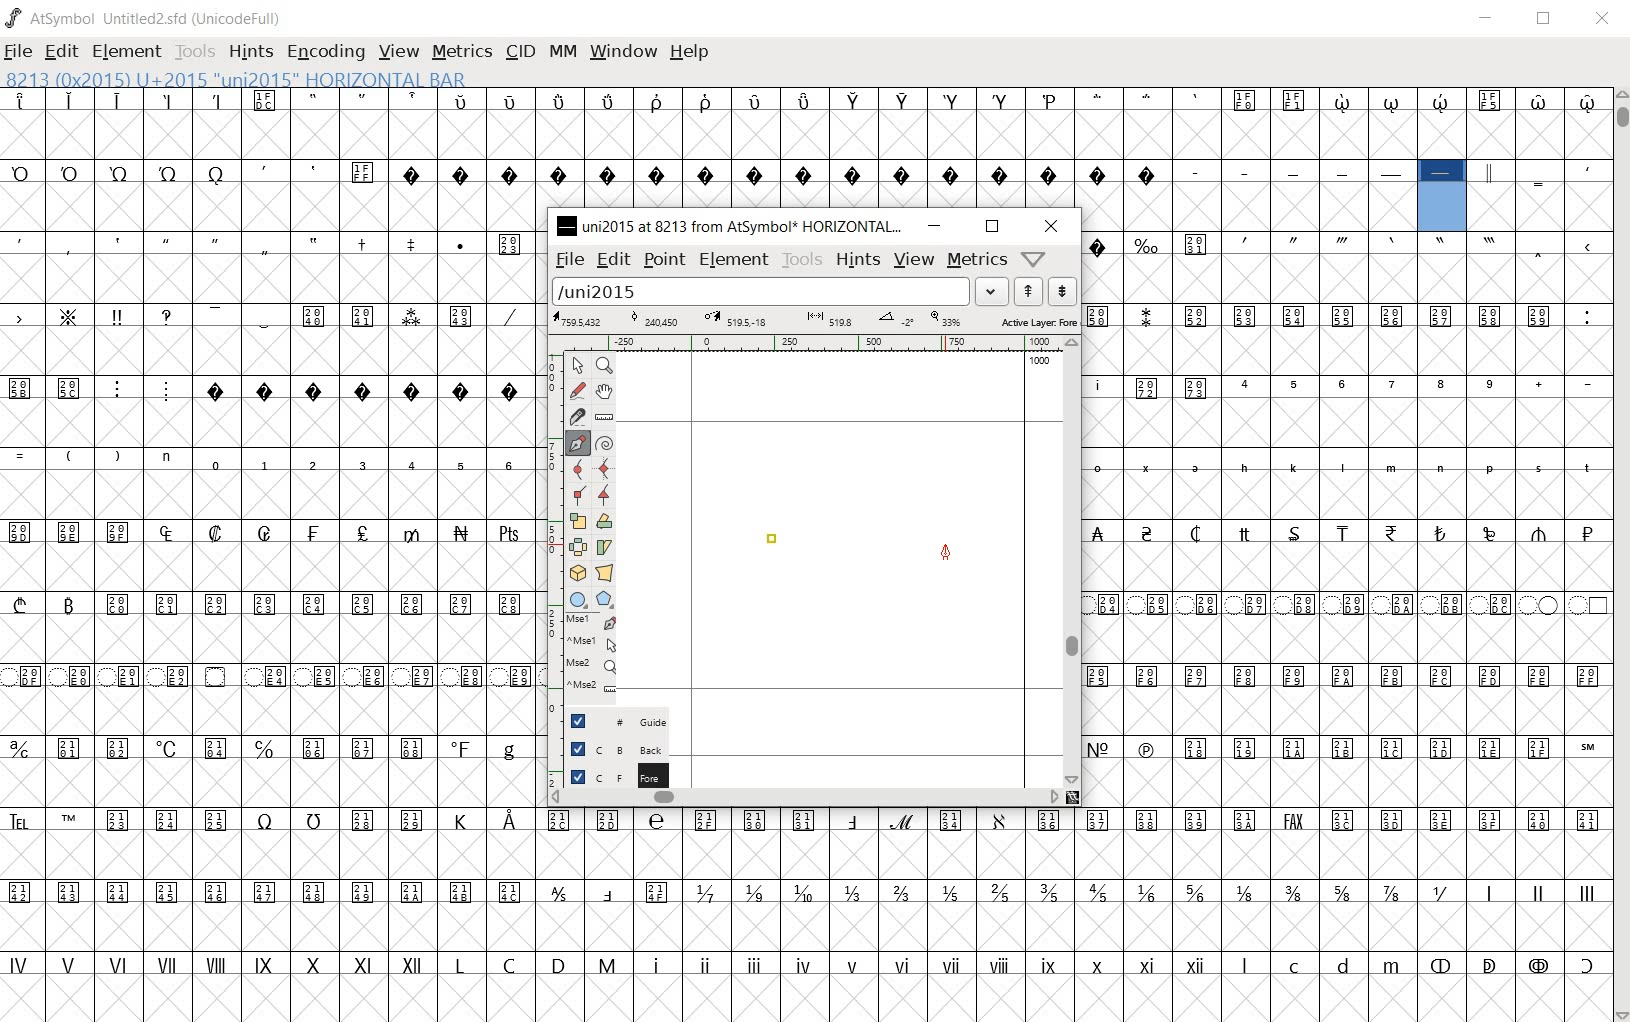  I want to click on HELP, so click(692, 51).